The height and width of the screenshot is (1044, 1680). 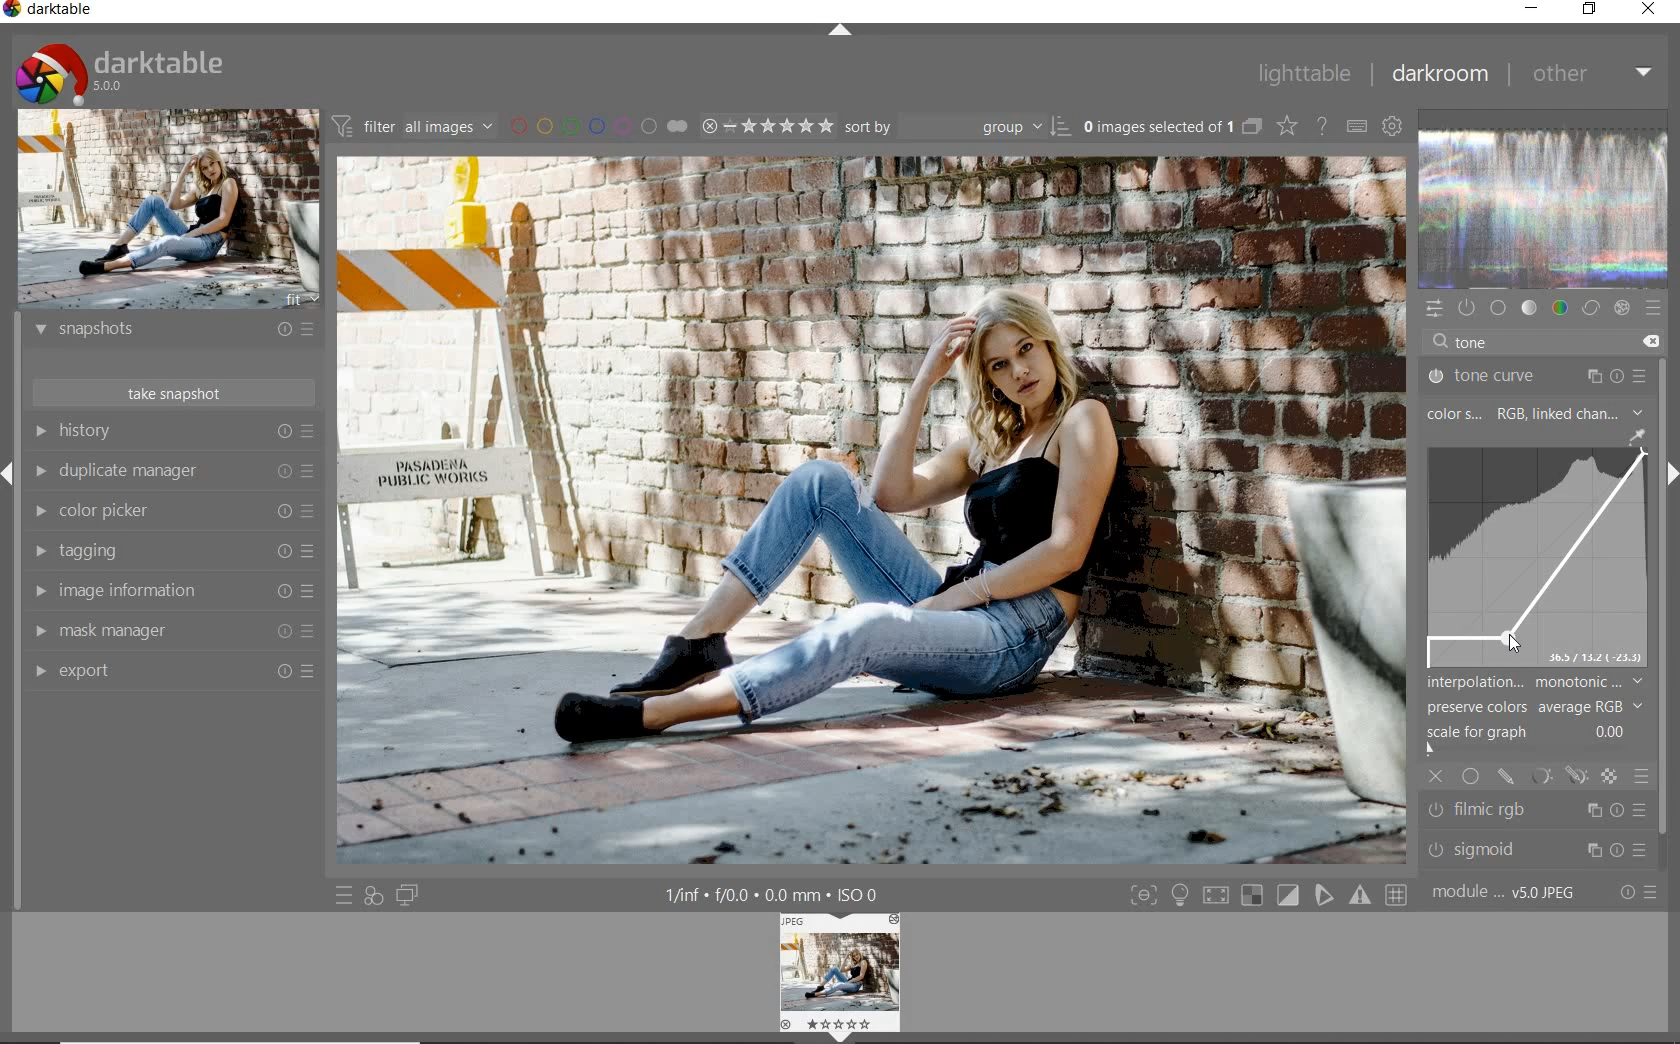 I want to click on quick access panel, so click(x=1433, y=307).